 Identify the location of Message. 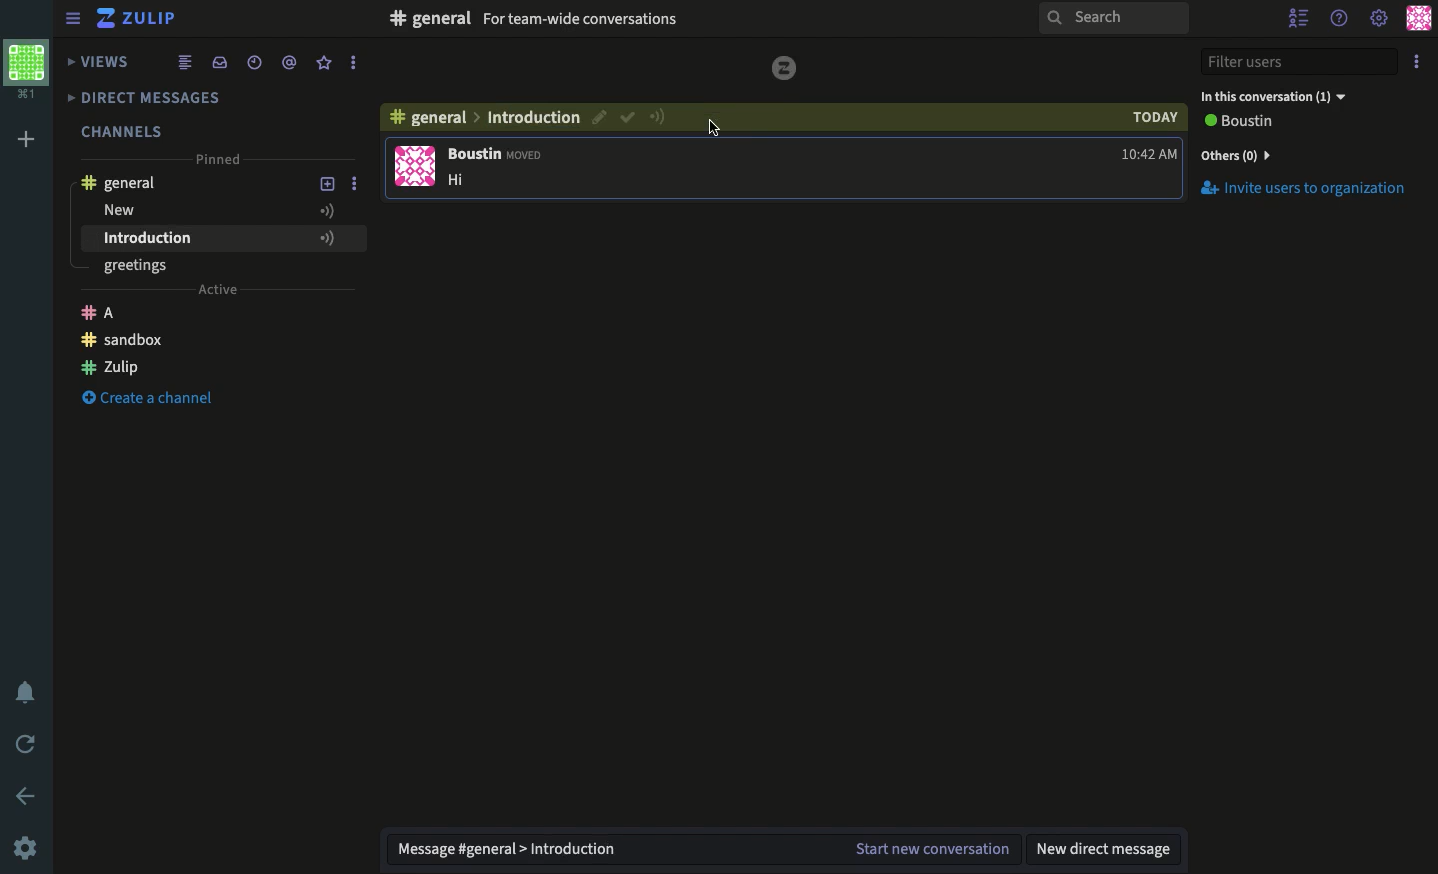
(705, 847).